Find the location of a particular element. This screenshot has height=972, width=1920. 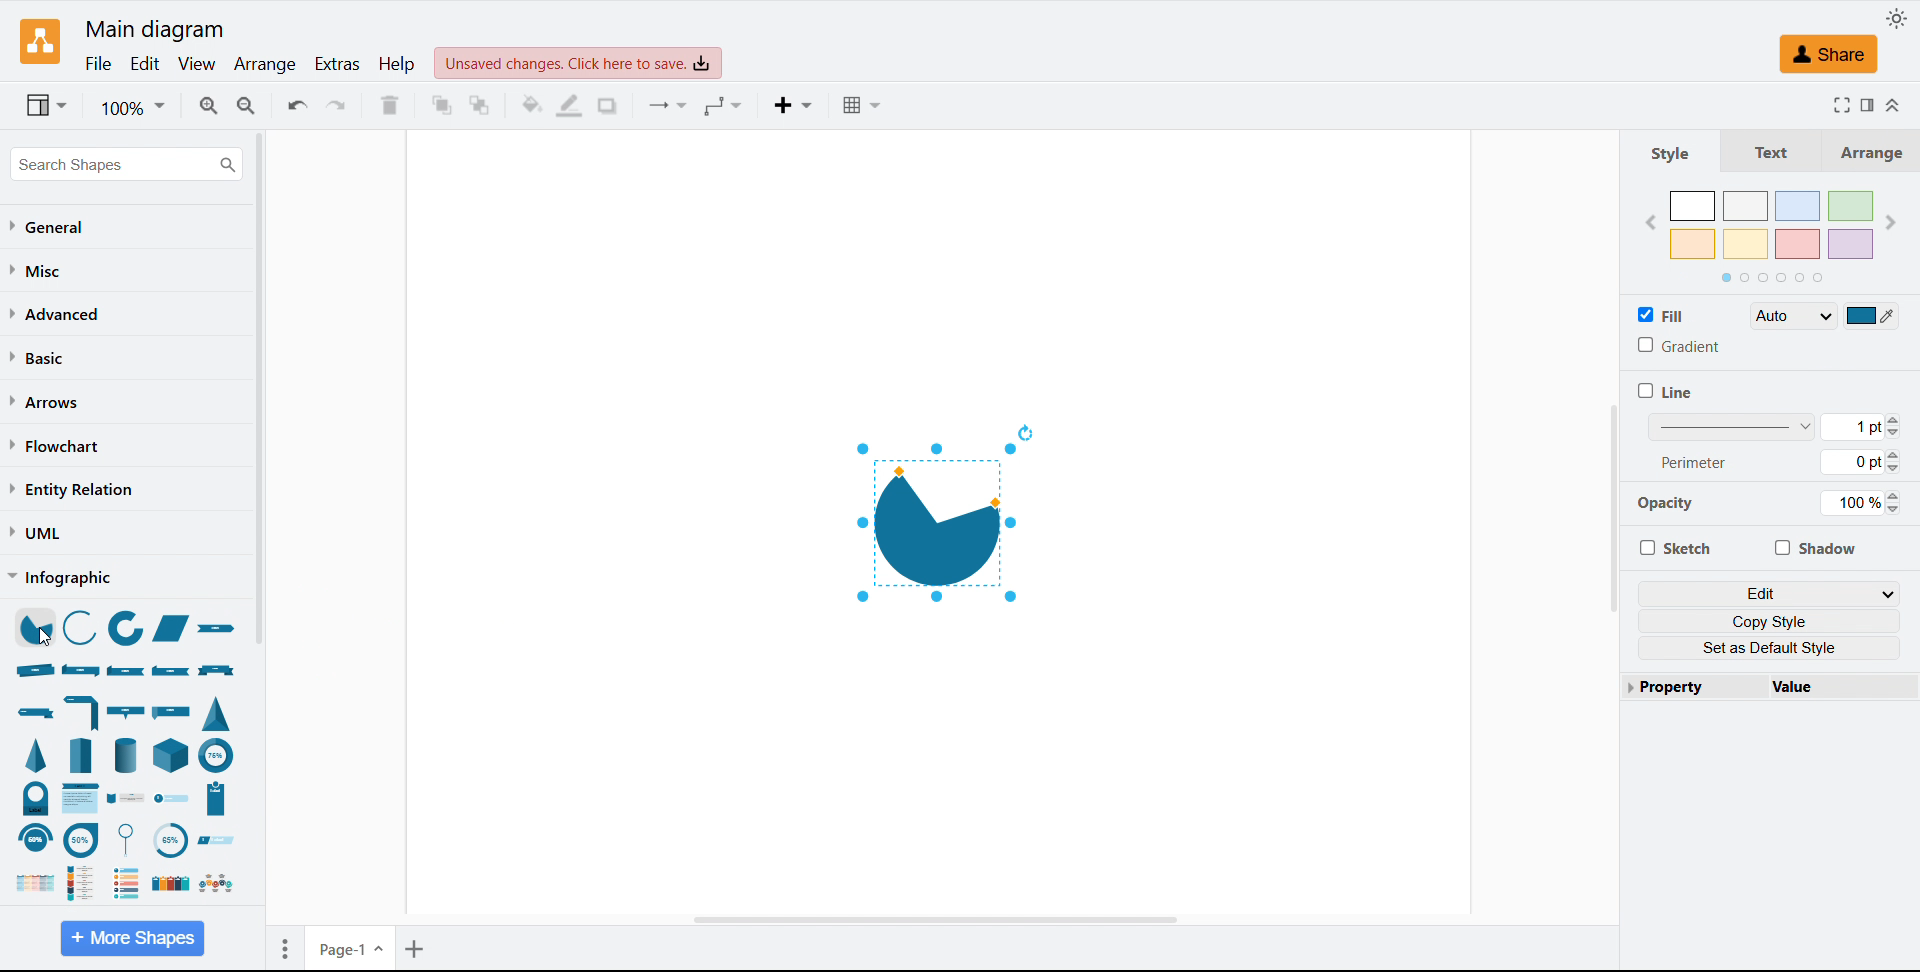

circular callout is located at coordinates (87, 841).